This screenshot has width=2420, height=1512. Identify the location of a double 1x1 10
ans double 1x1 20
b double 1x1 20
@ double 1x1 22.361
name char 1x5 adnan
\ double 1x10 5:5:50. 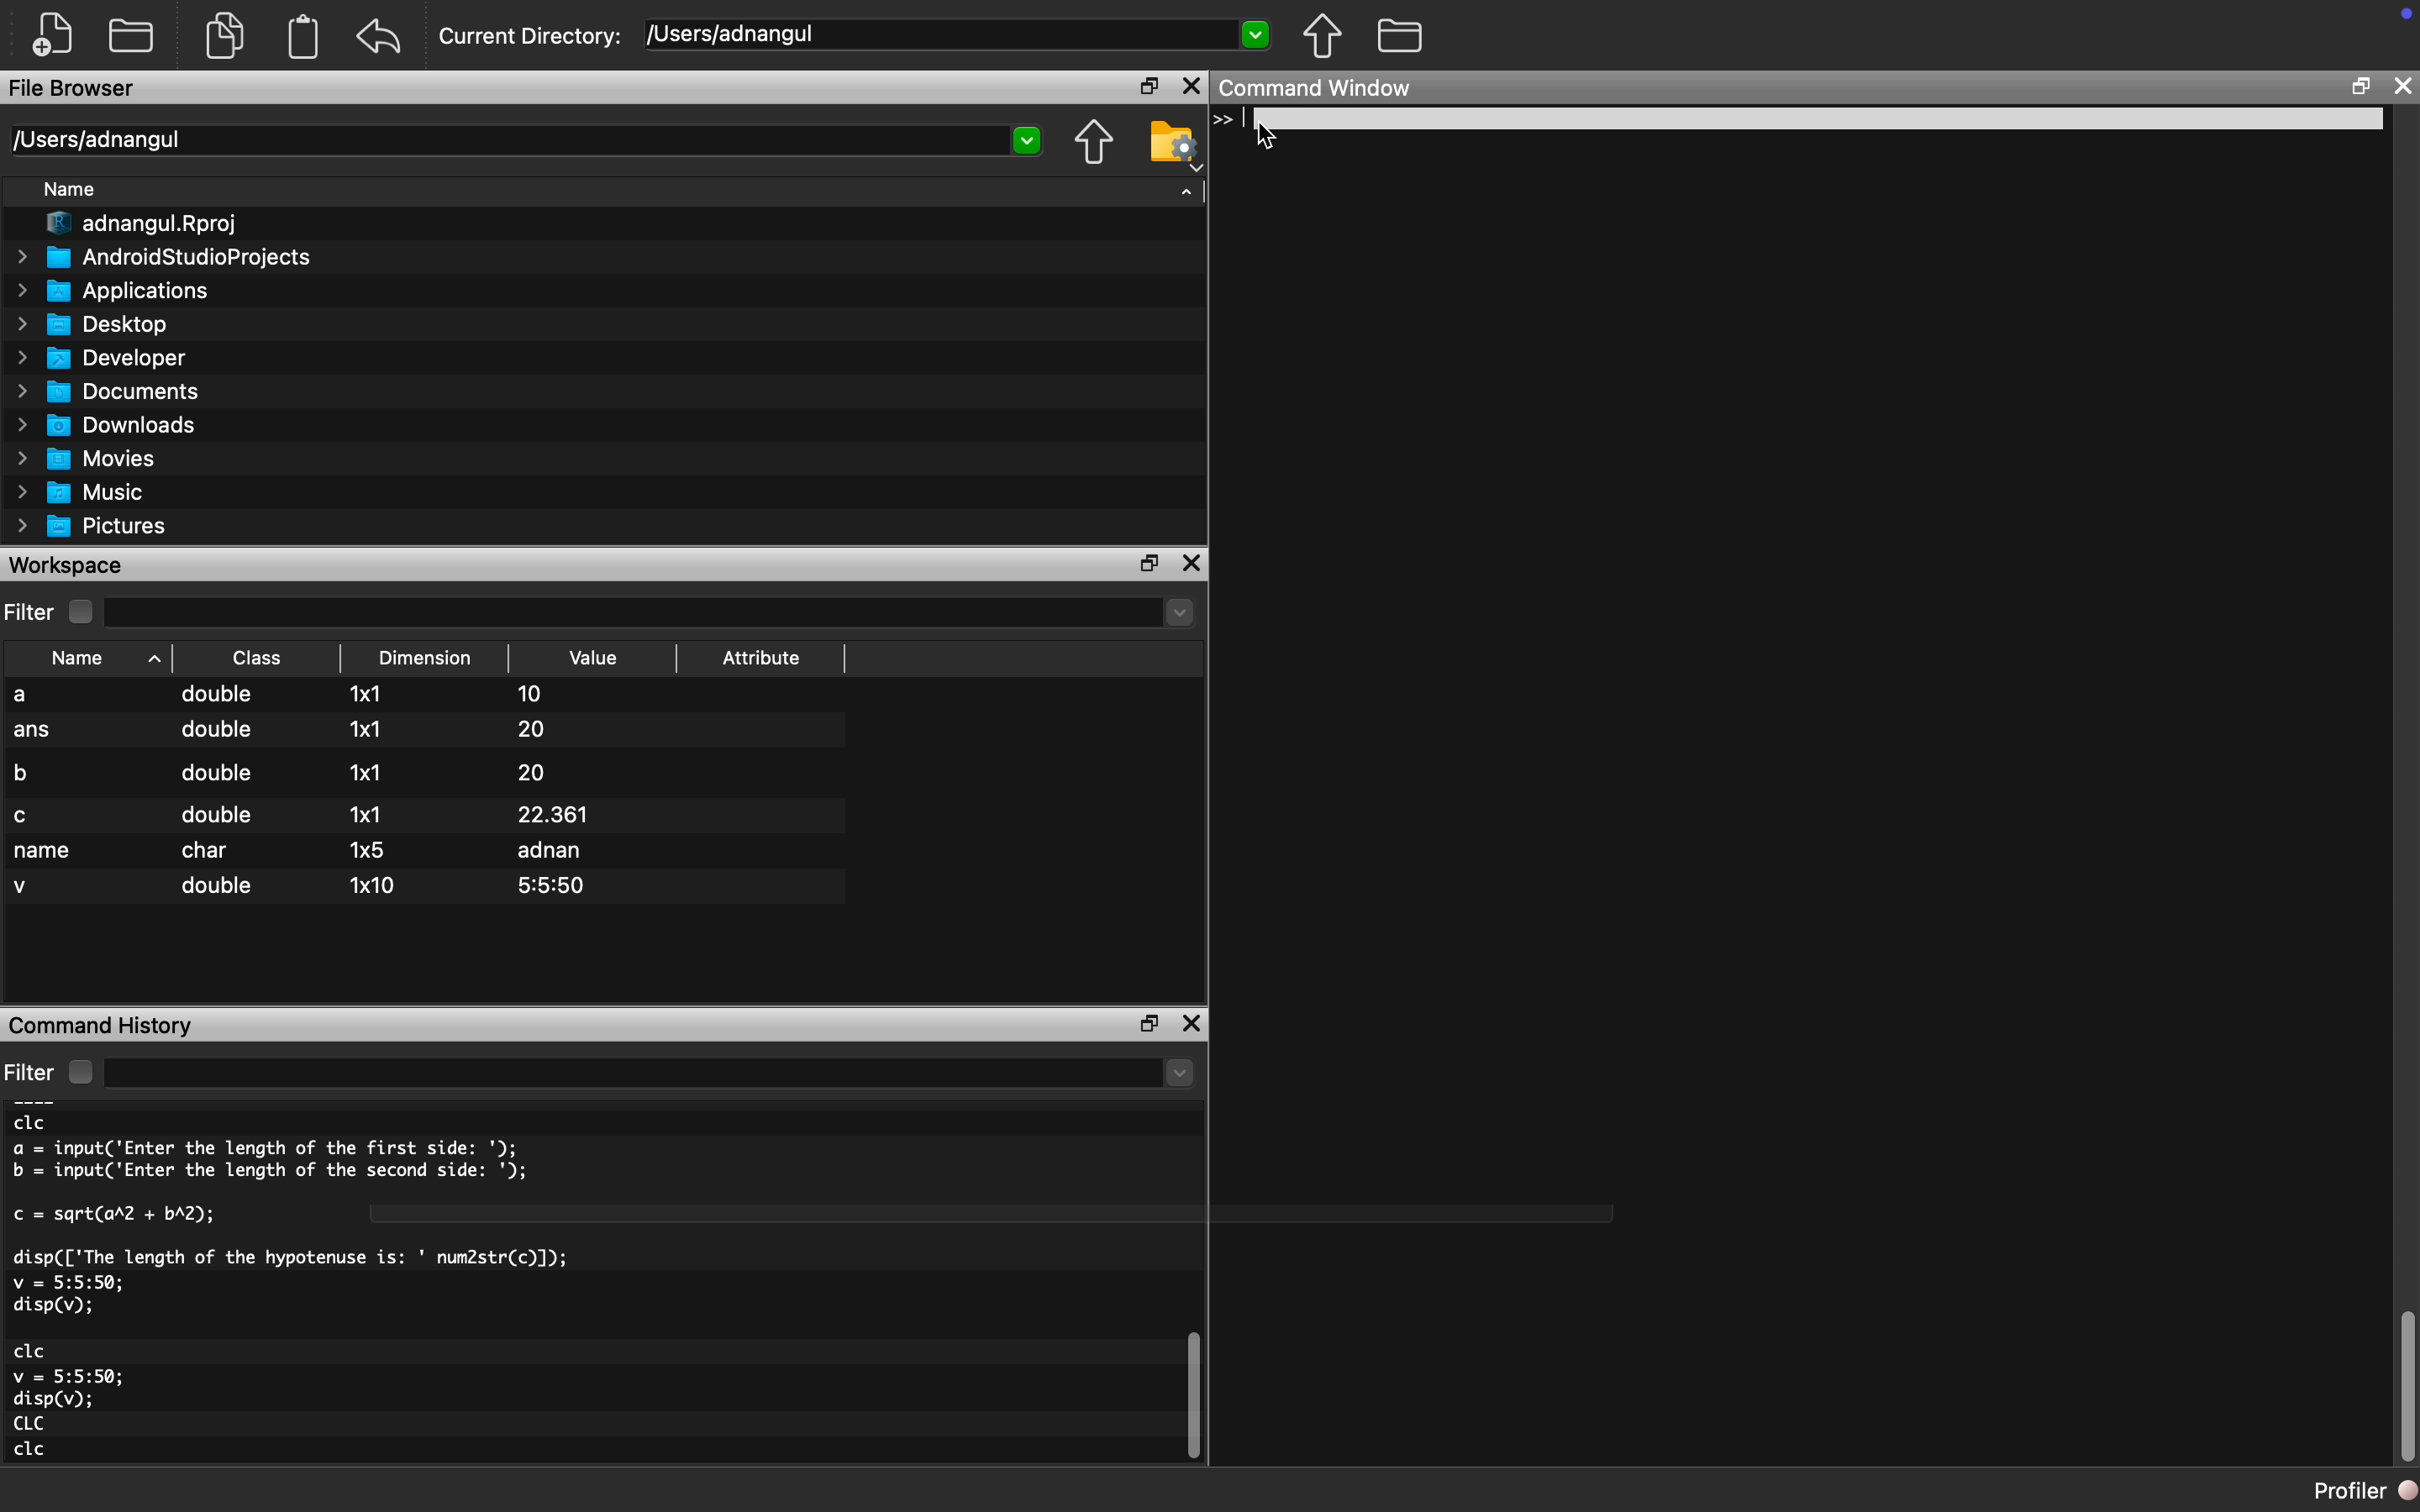
(426, 797).